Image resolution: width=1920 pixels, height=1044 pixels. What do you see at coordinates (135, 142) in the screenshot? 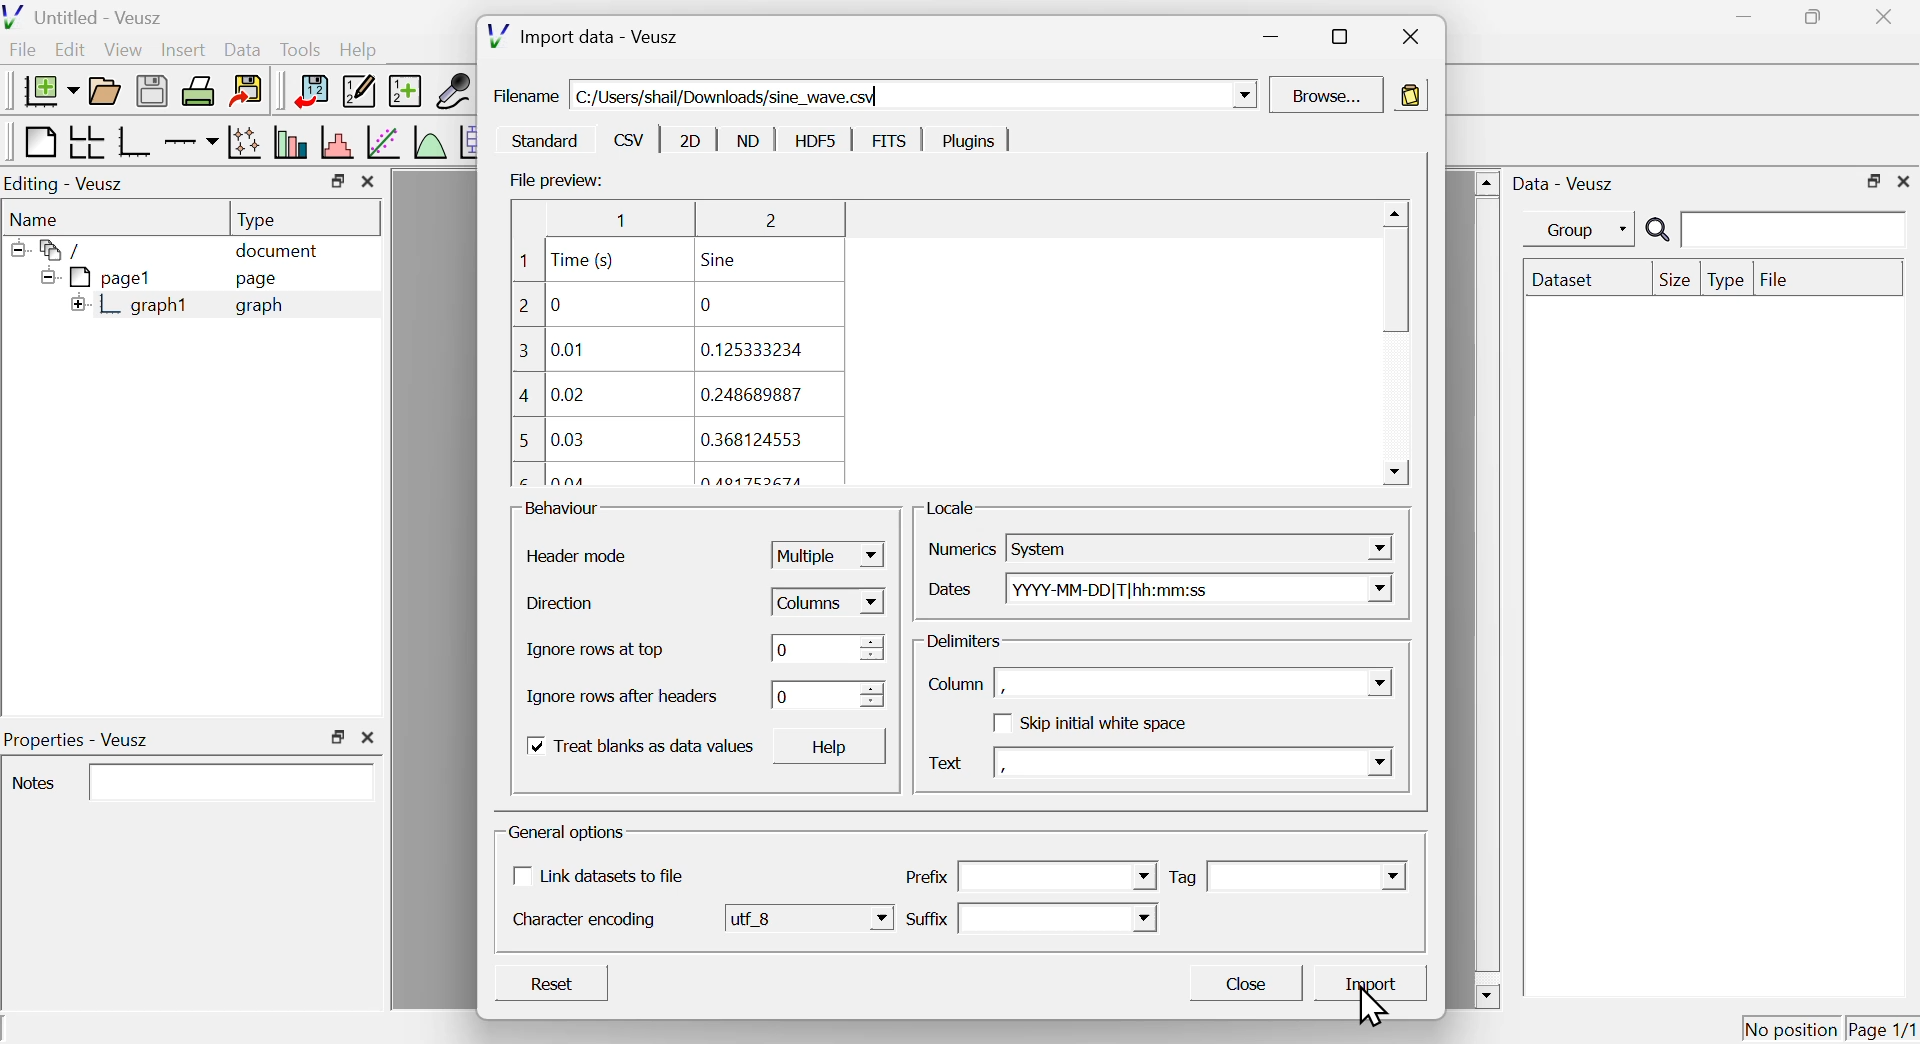
I see `base graph` at bounding box center [135, 142].